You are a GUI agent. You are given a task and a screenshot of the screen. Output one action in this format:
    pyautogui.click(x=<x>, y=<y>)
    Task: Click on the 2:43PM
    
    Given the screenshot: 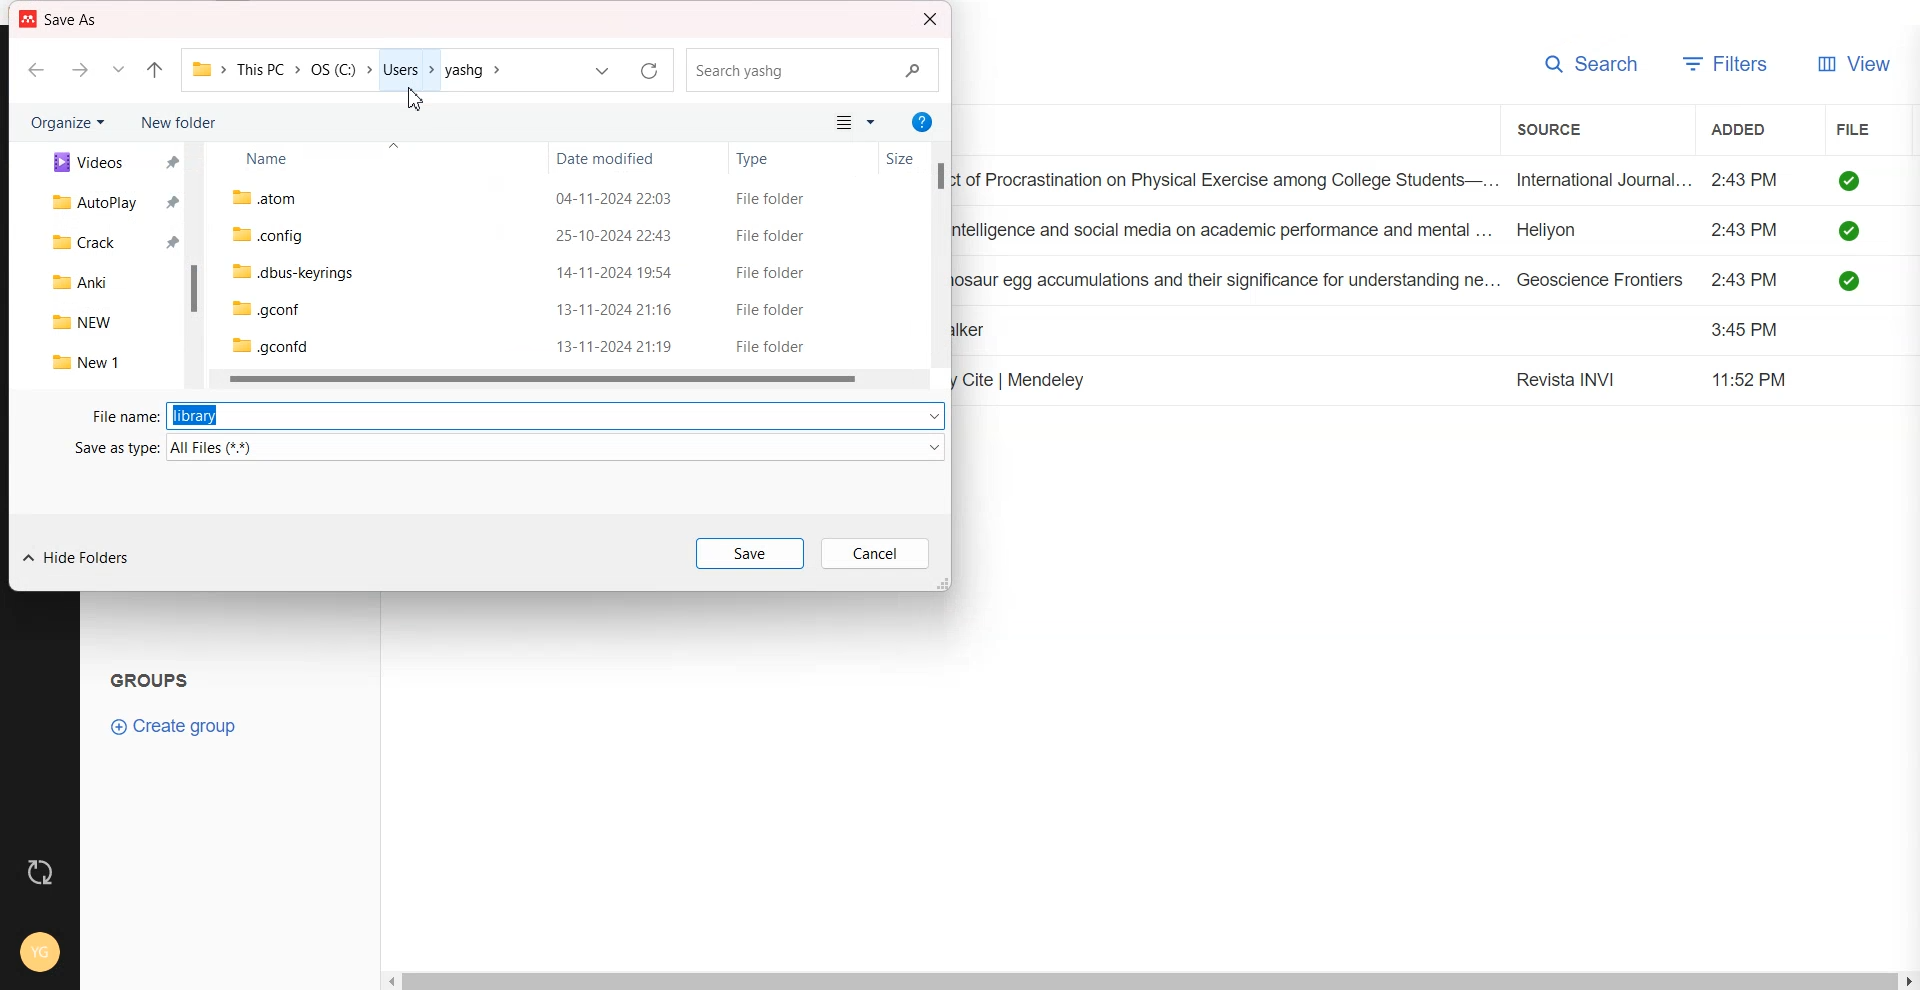 What is the action you would take?
    pyautogui.click(x=1746, y=180)
    